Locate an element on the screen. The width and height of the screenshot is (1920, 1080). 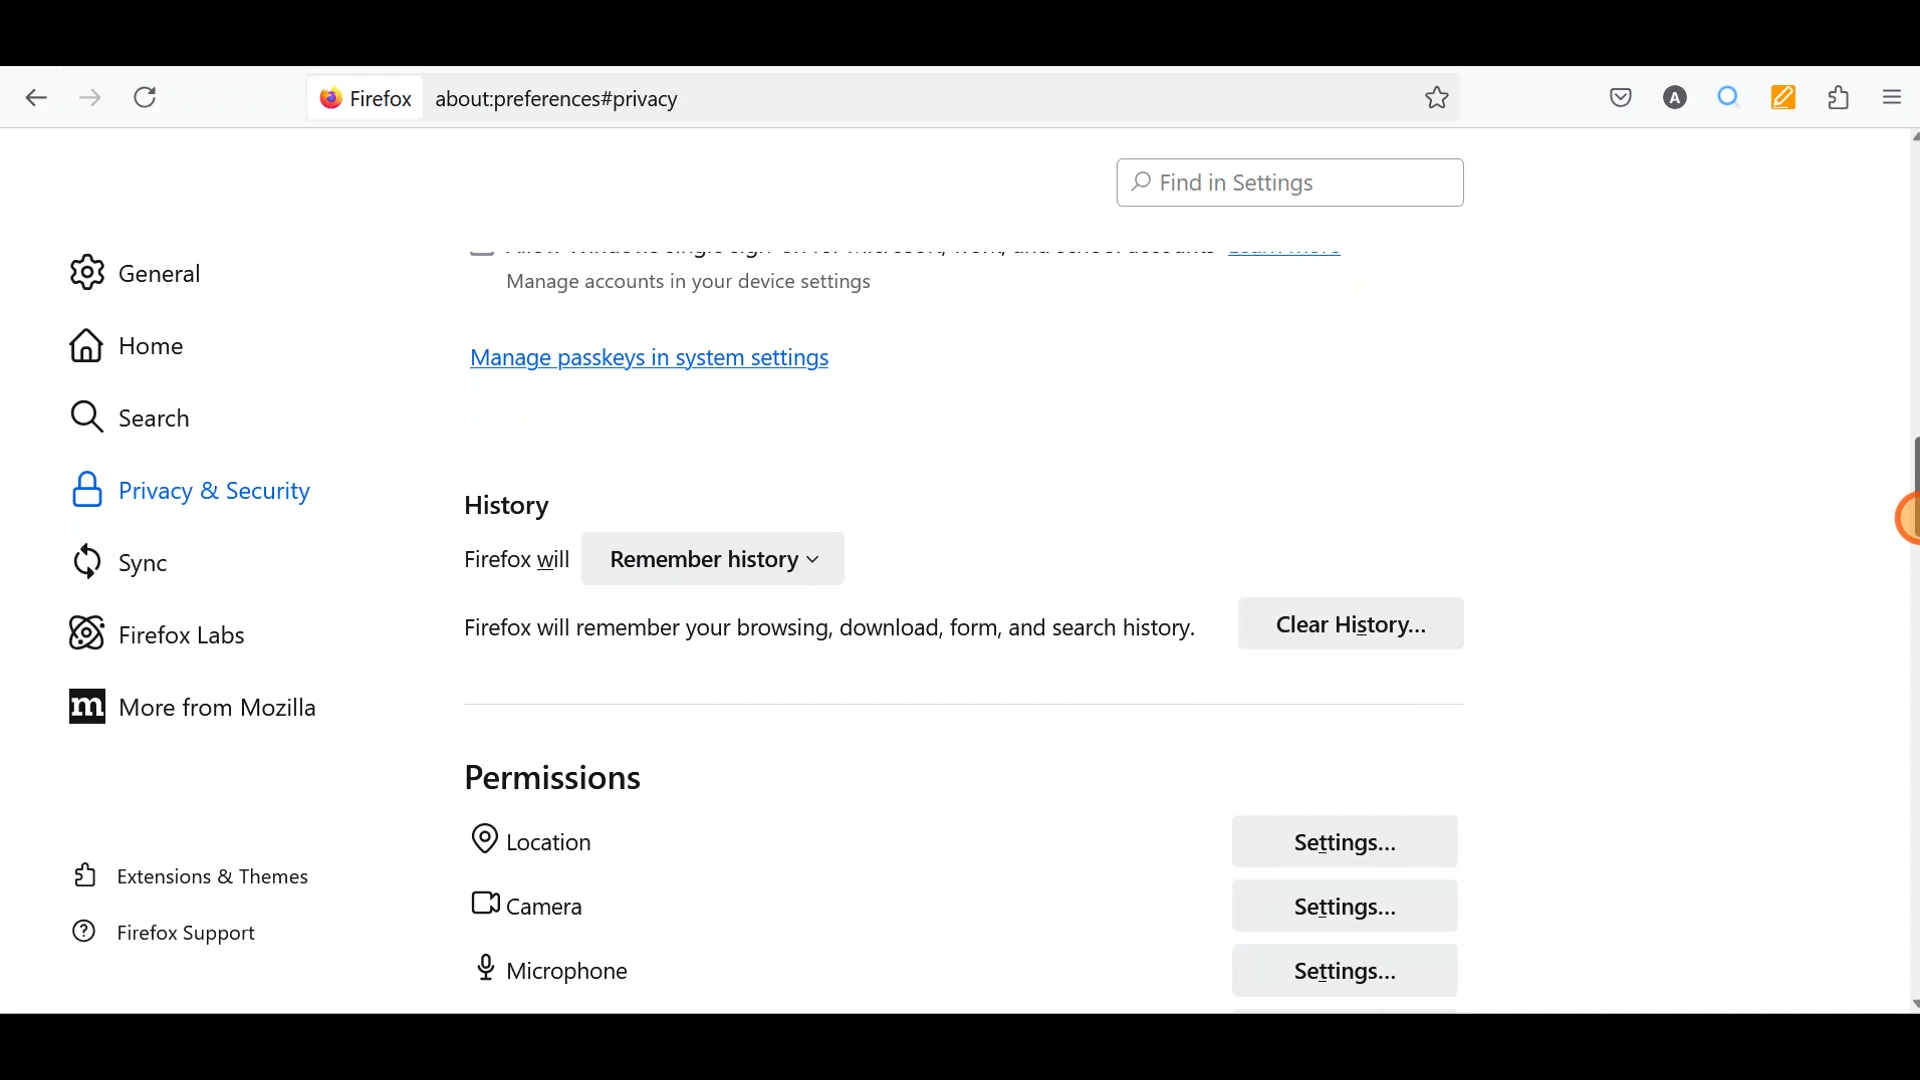
Search bar is located at coordinates (1281, 184).